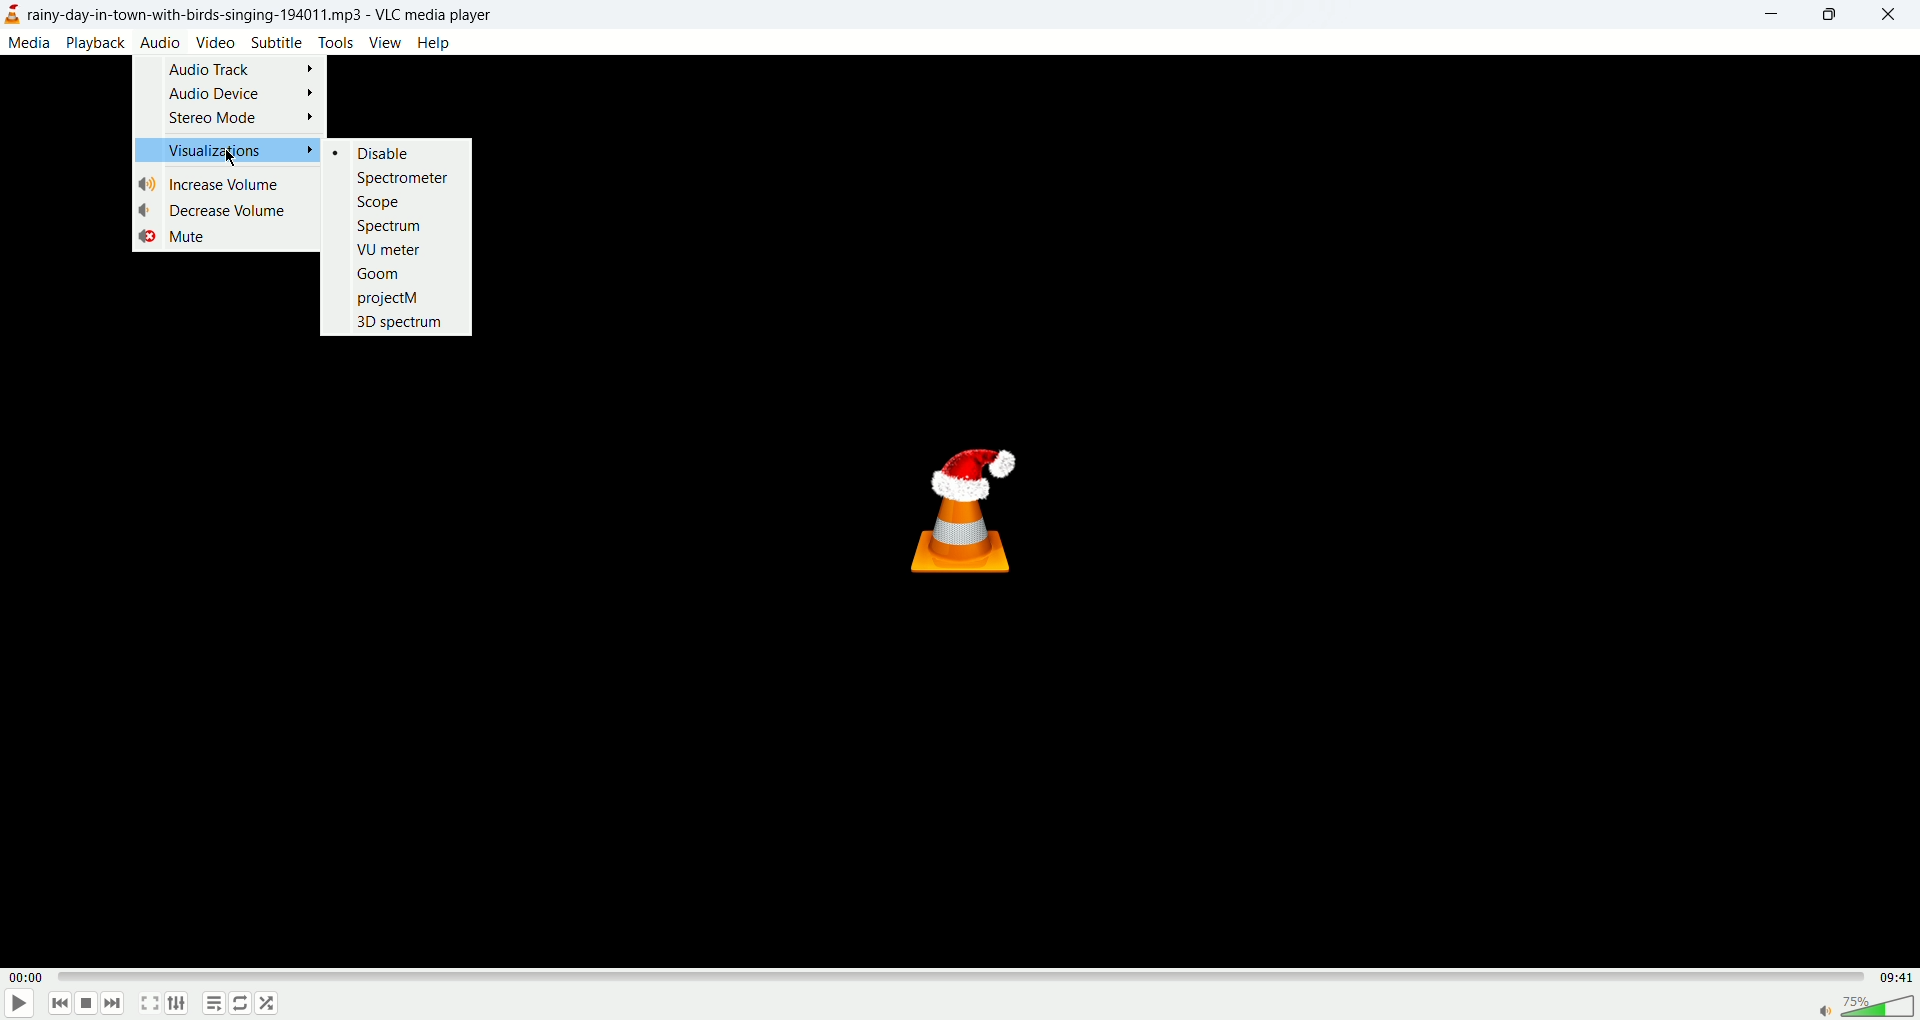  I want to click on help, so click(433, 43).